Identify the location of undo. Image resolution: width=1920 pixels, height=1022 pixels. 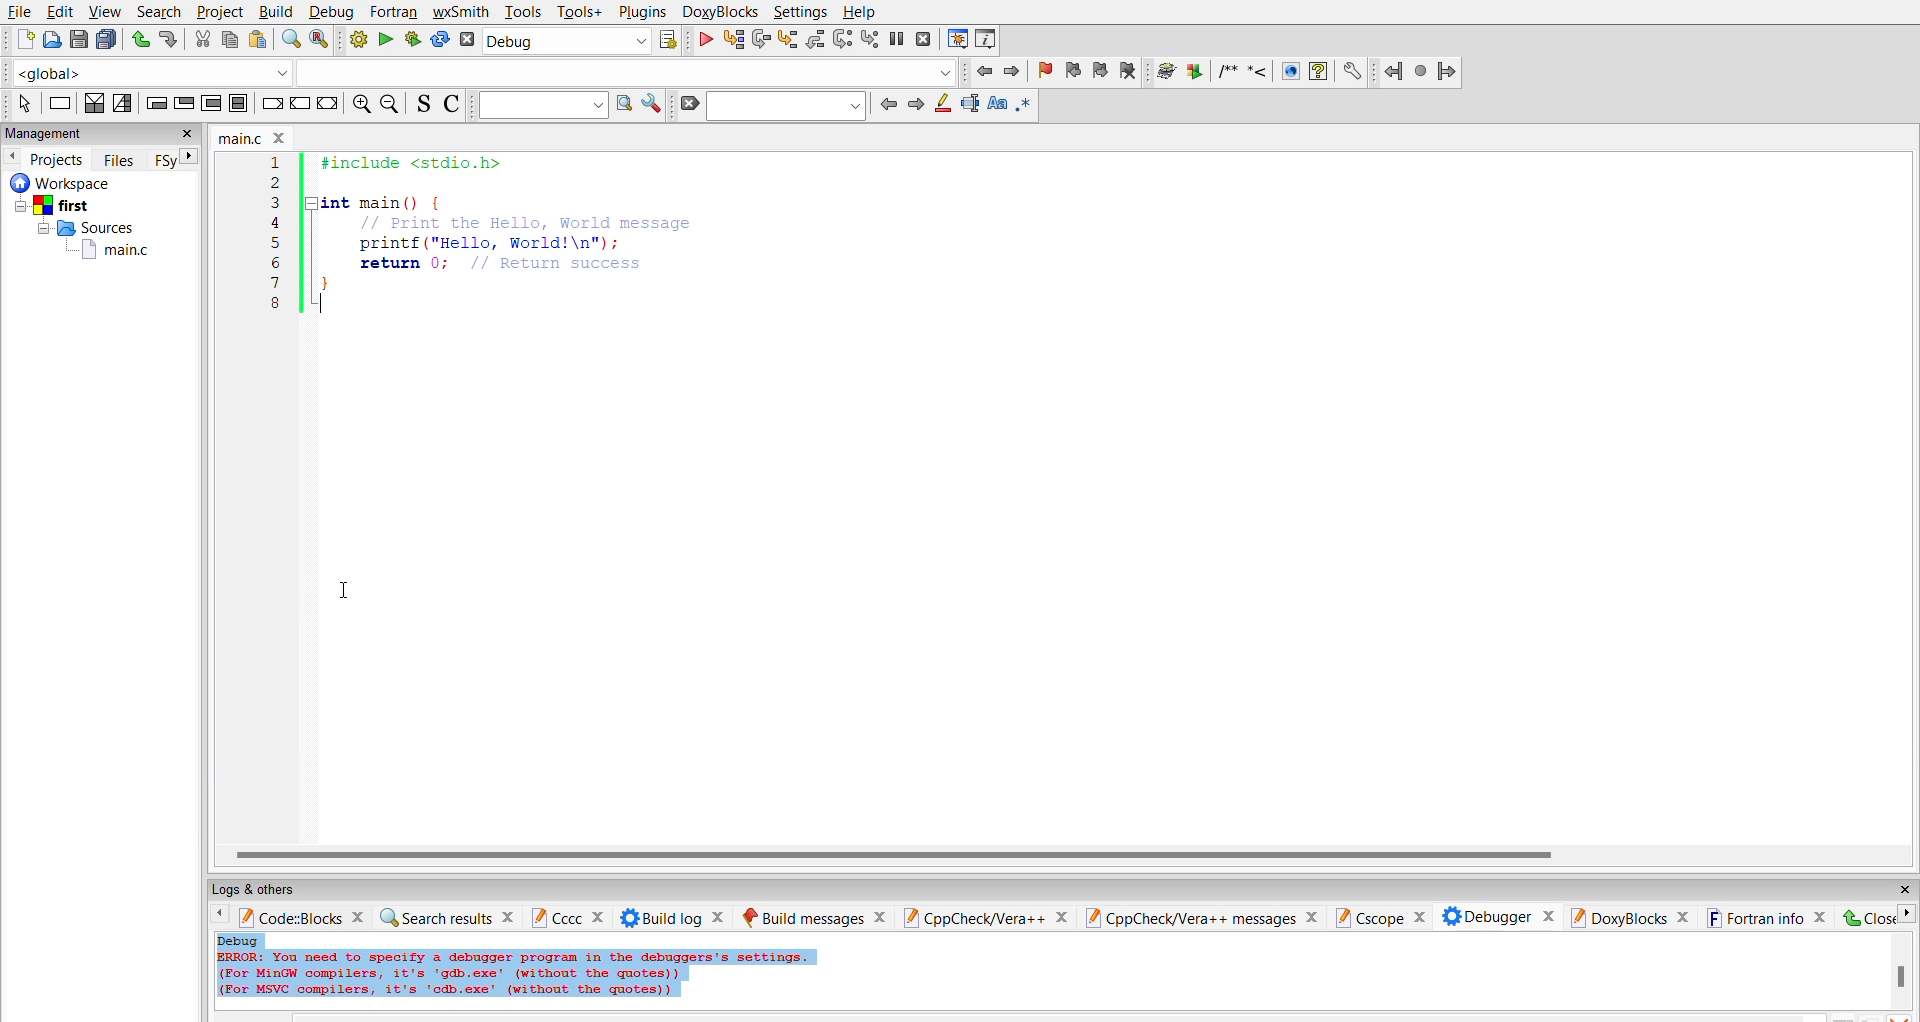
(137, 40).